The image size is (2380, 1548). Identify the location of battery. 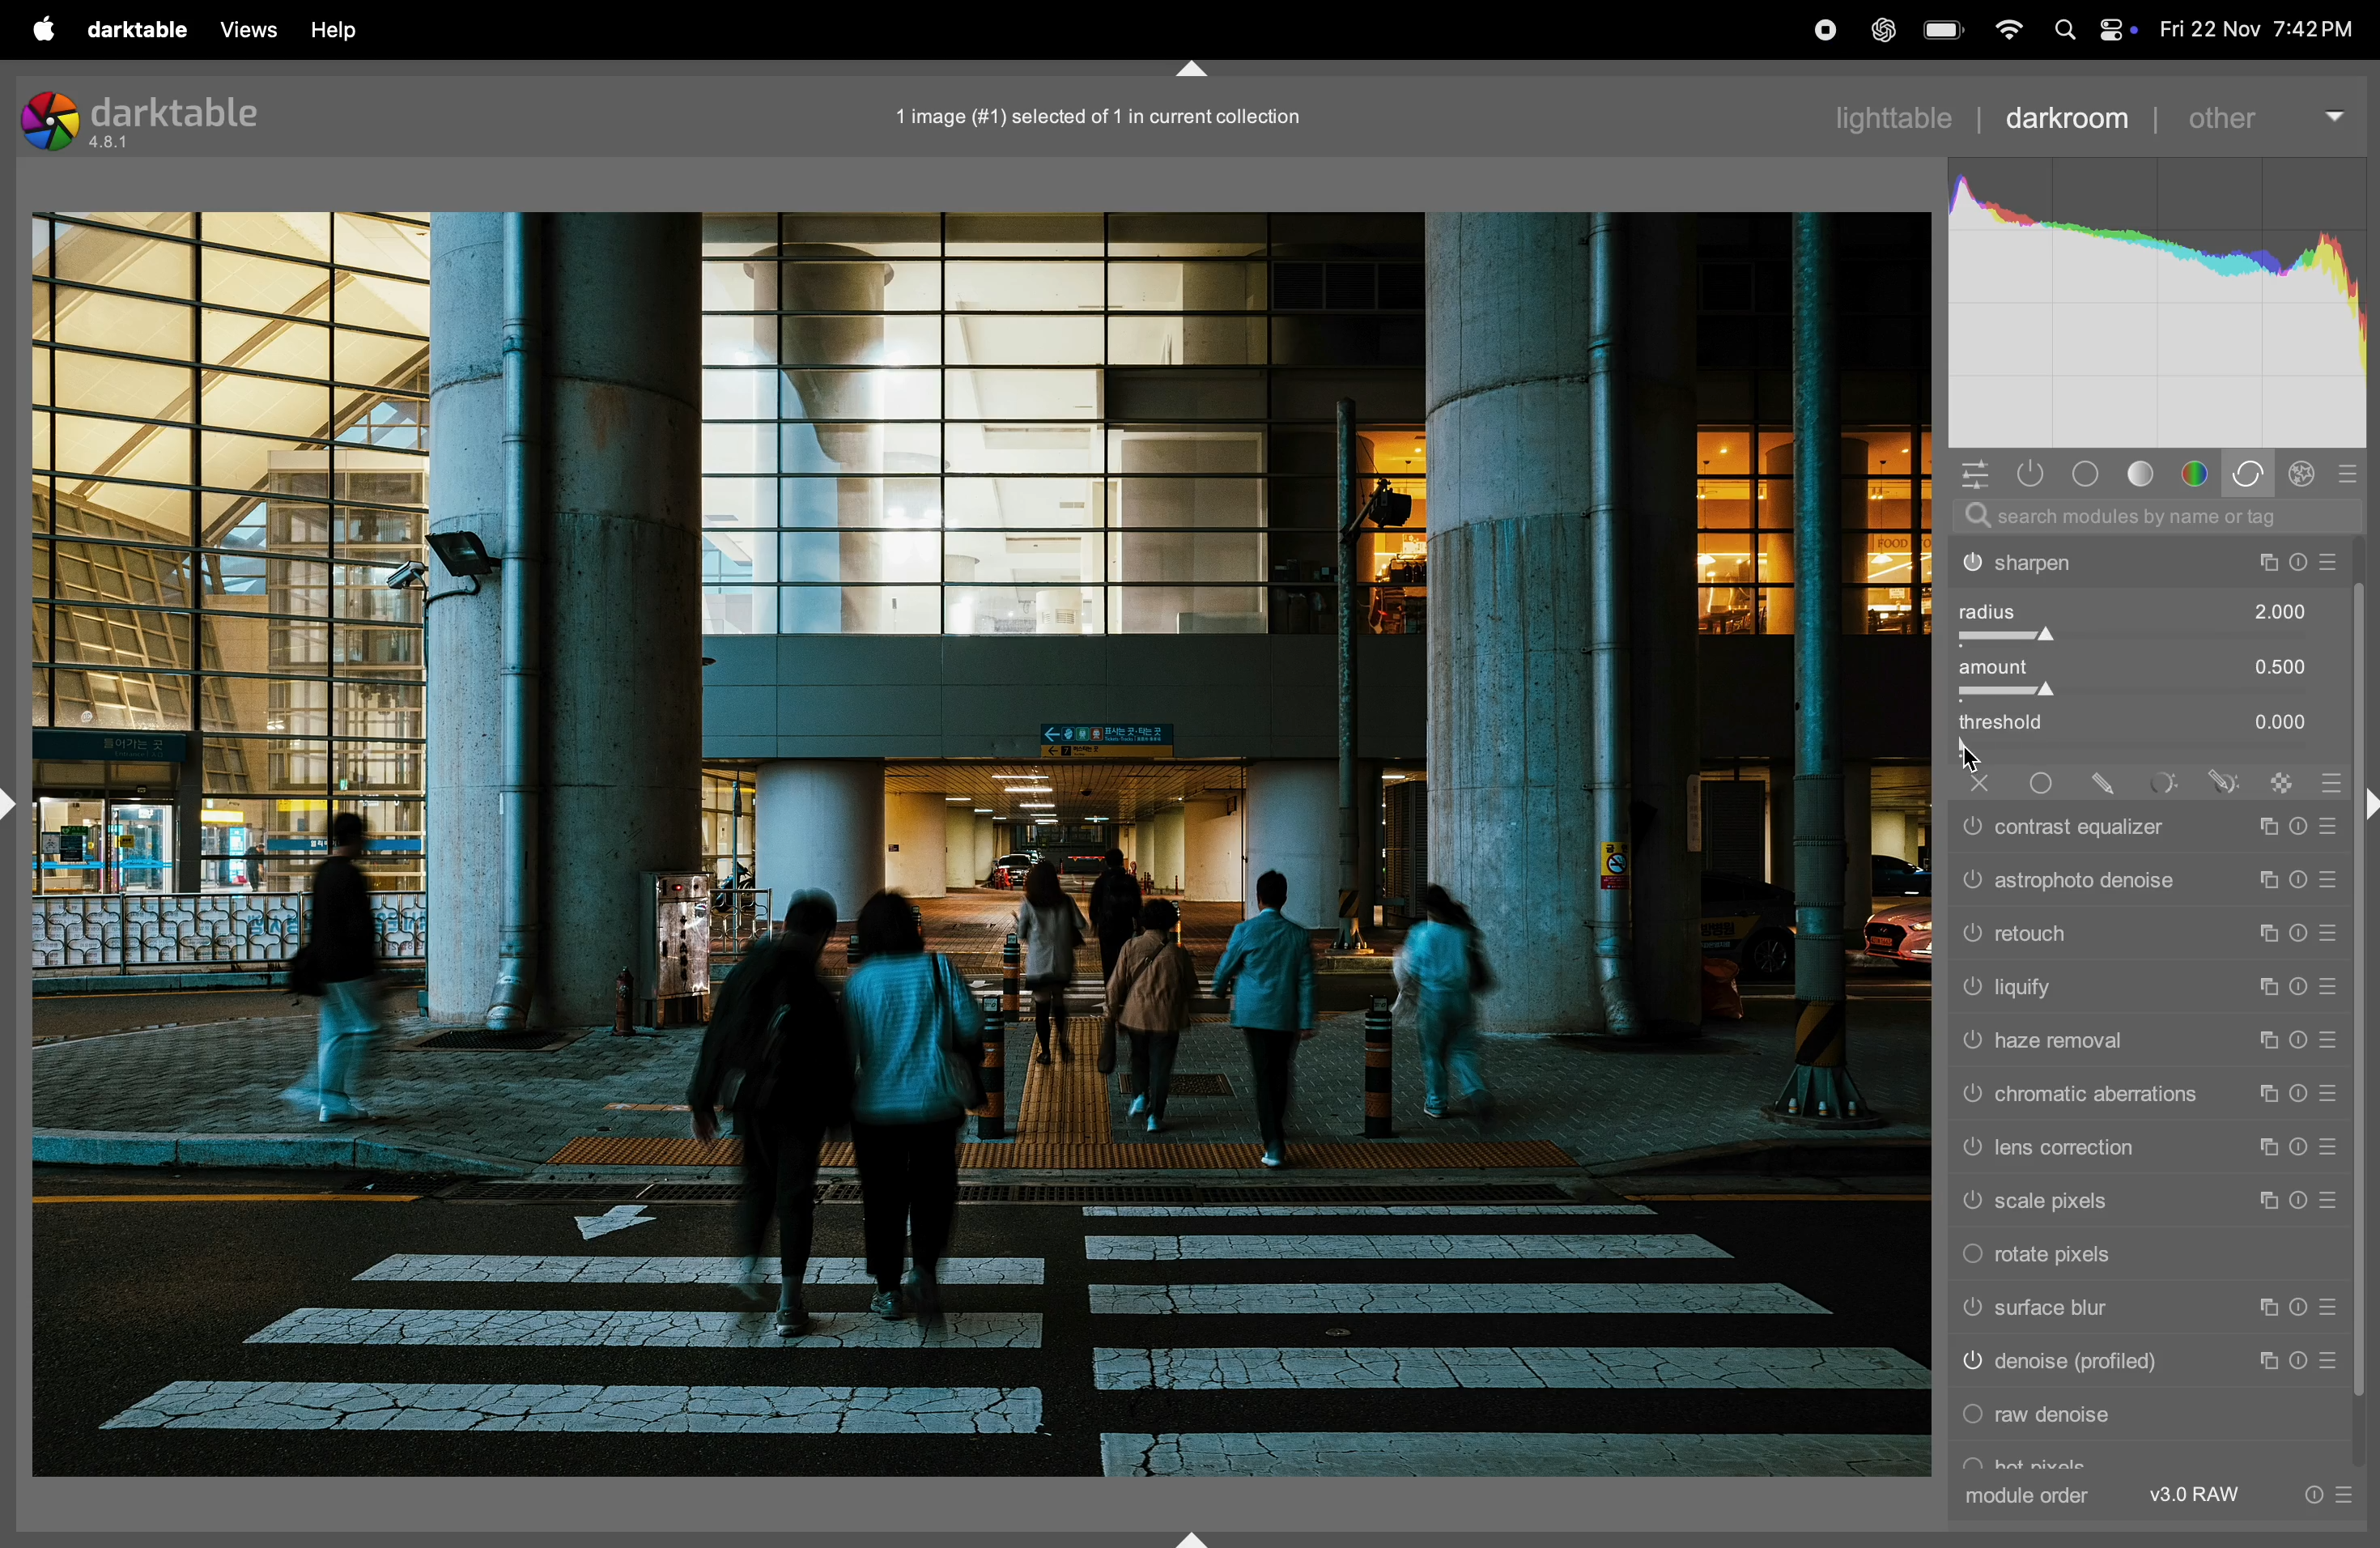
(1945, 29).